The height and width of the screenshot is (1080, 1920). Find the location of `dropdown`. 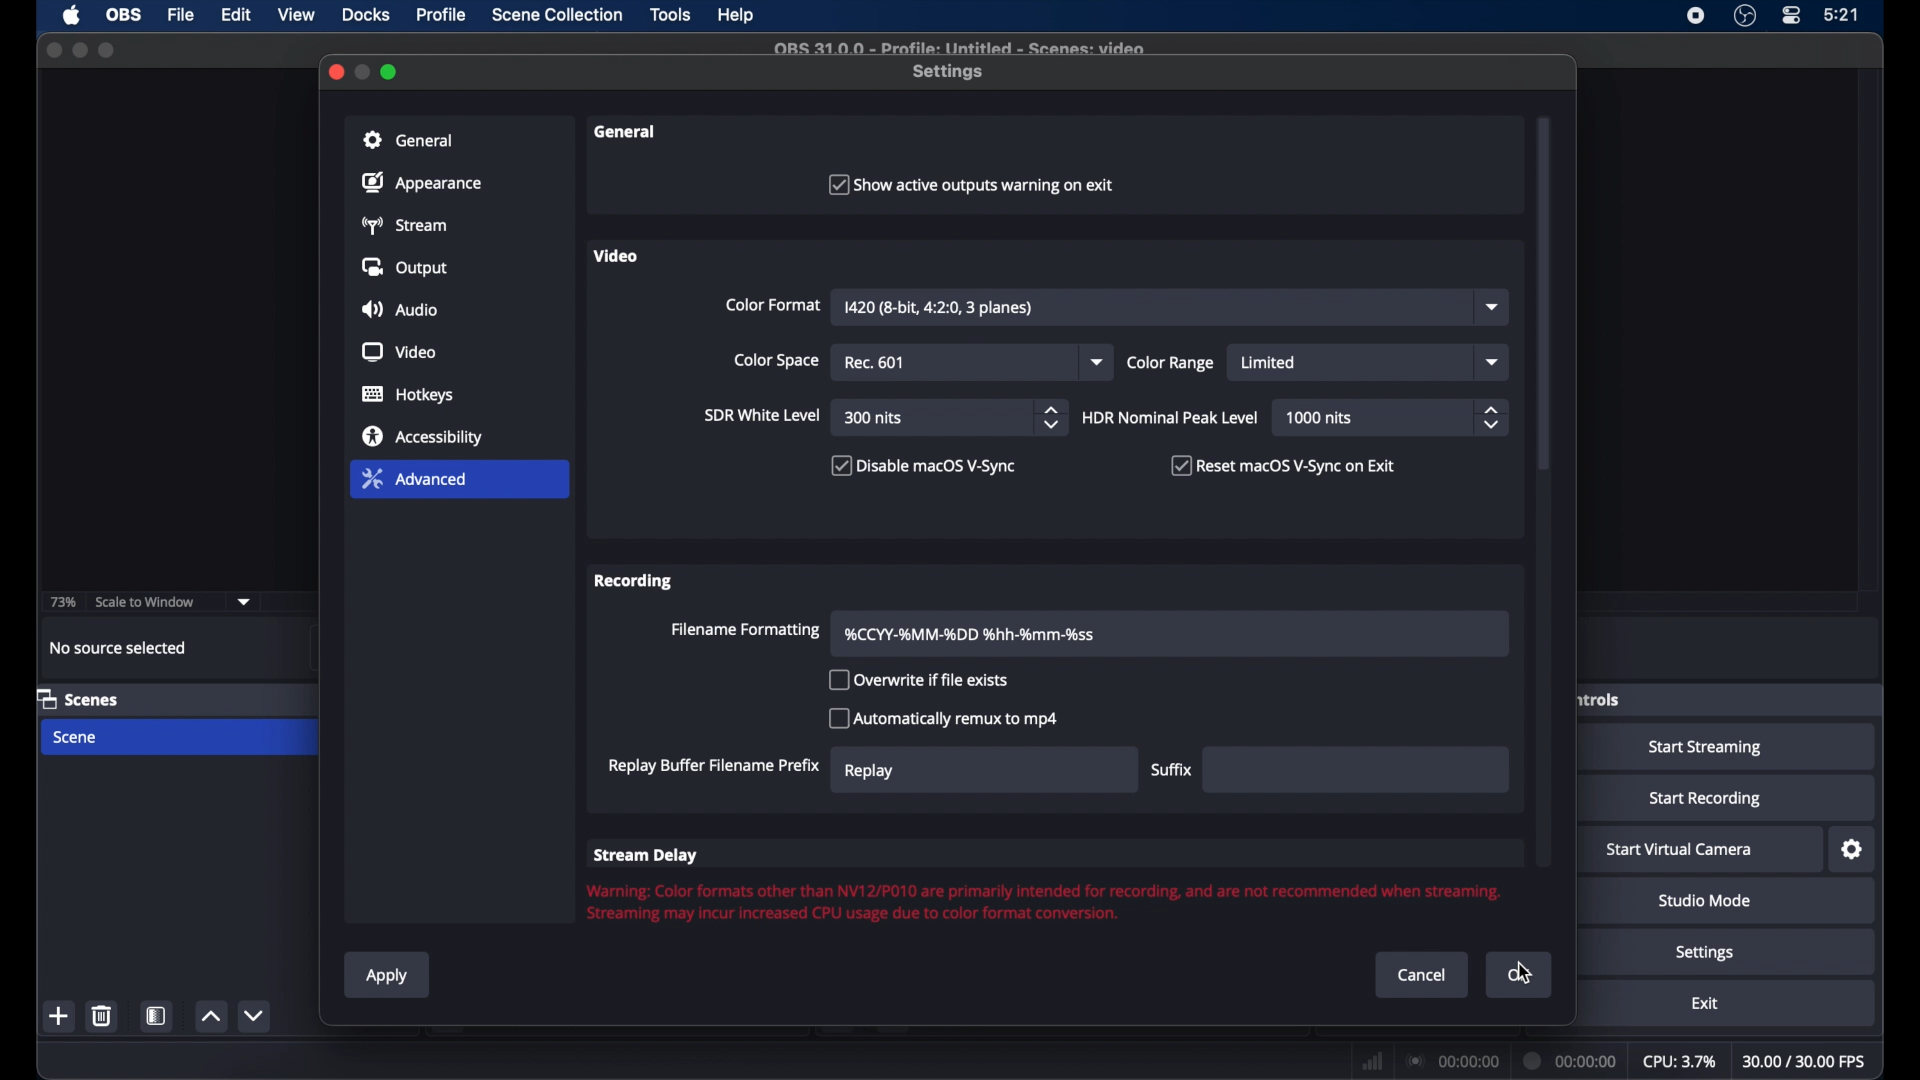

dropdown is located at coordinates (1492, 362).